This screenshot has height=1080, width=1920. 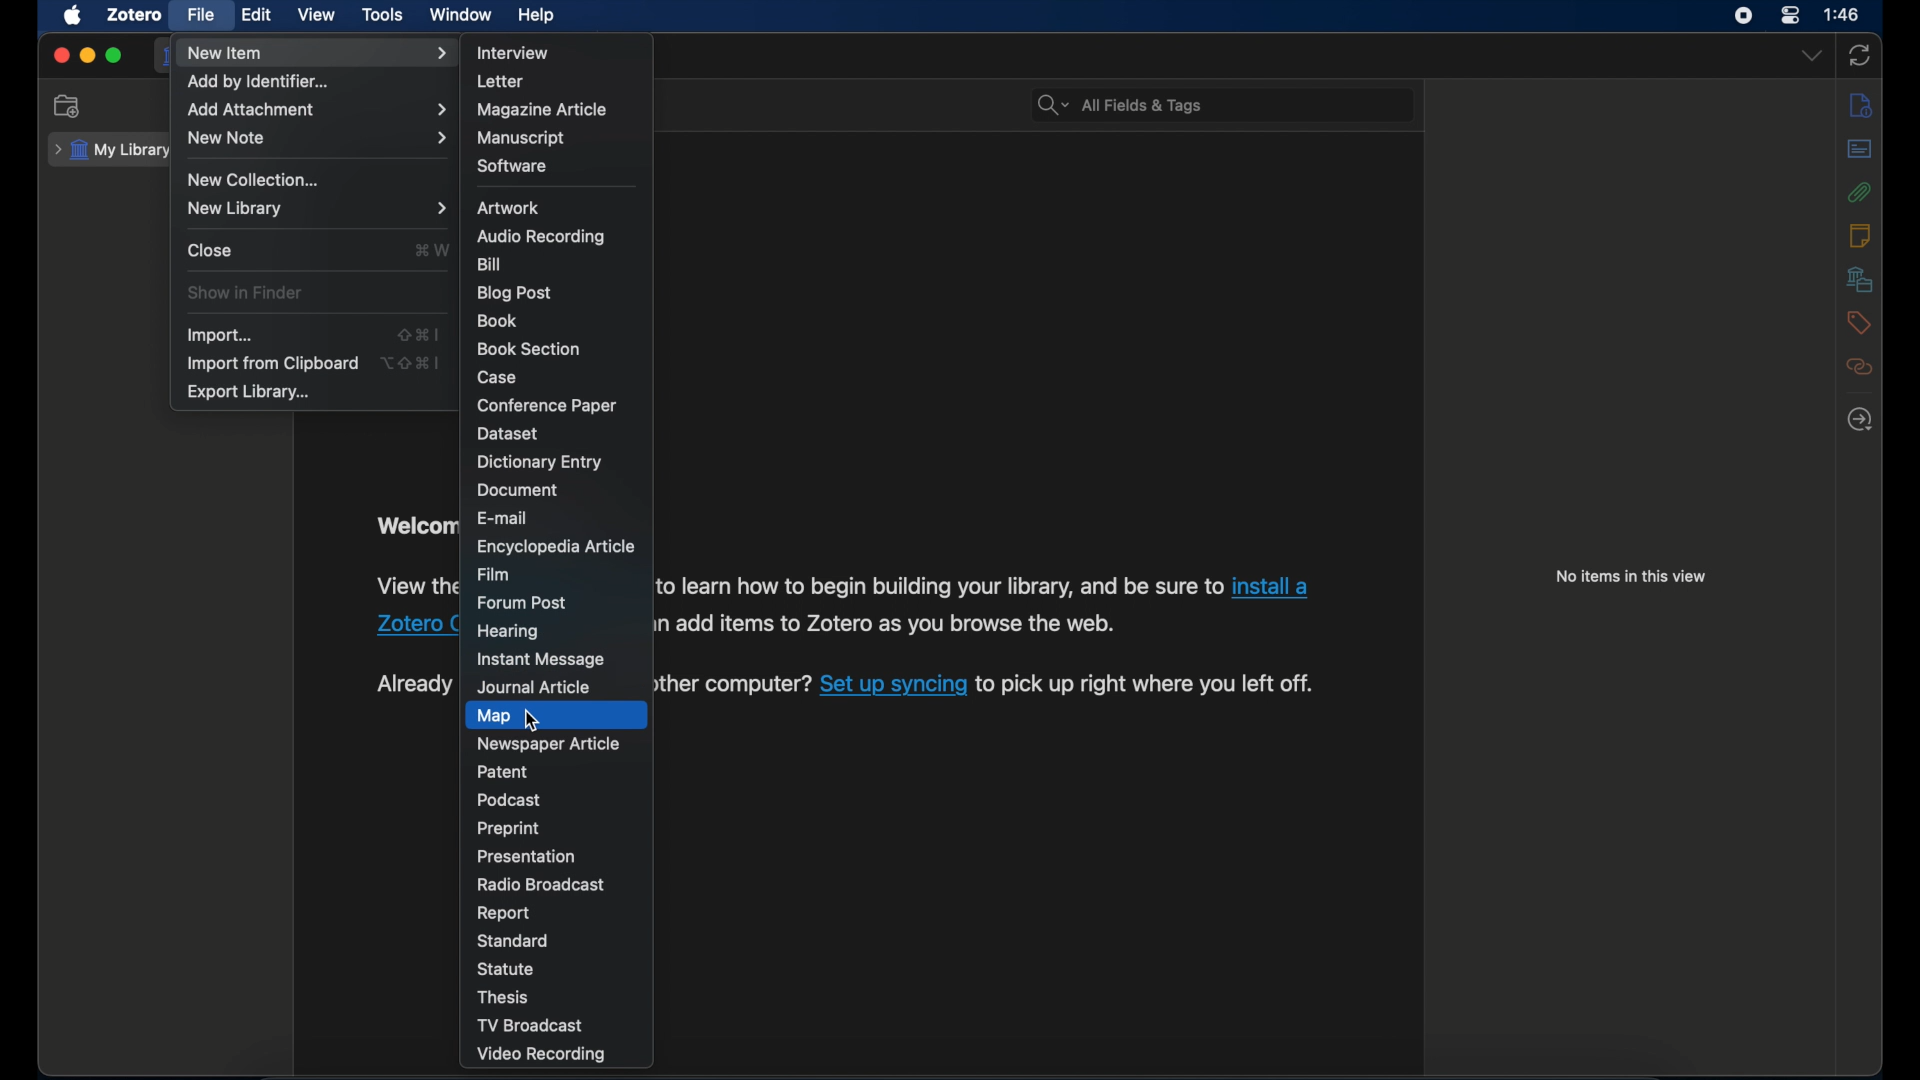 I want to click on cursor, so click(x=533, y=723).